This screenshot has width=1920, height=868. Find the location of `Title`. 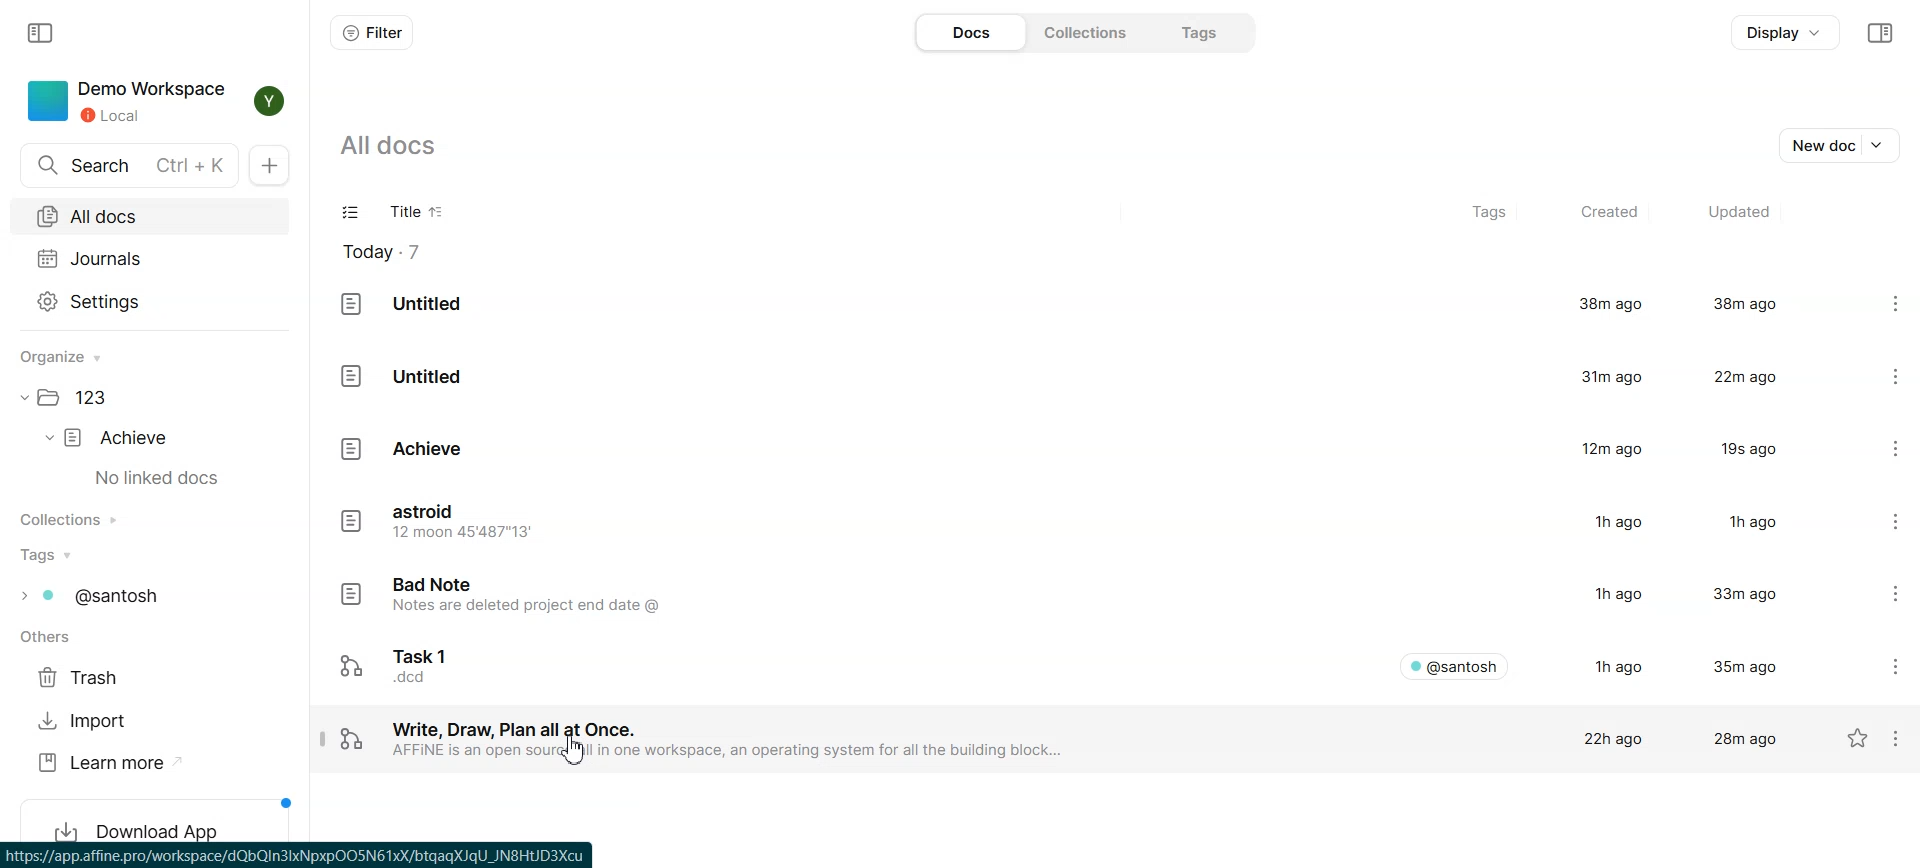

Title is located at coordinates (399, 214).